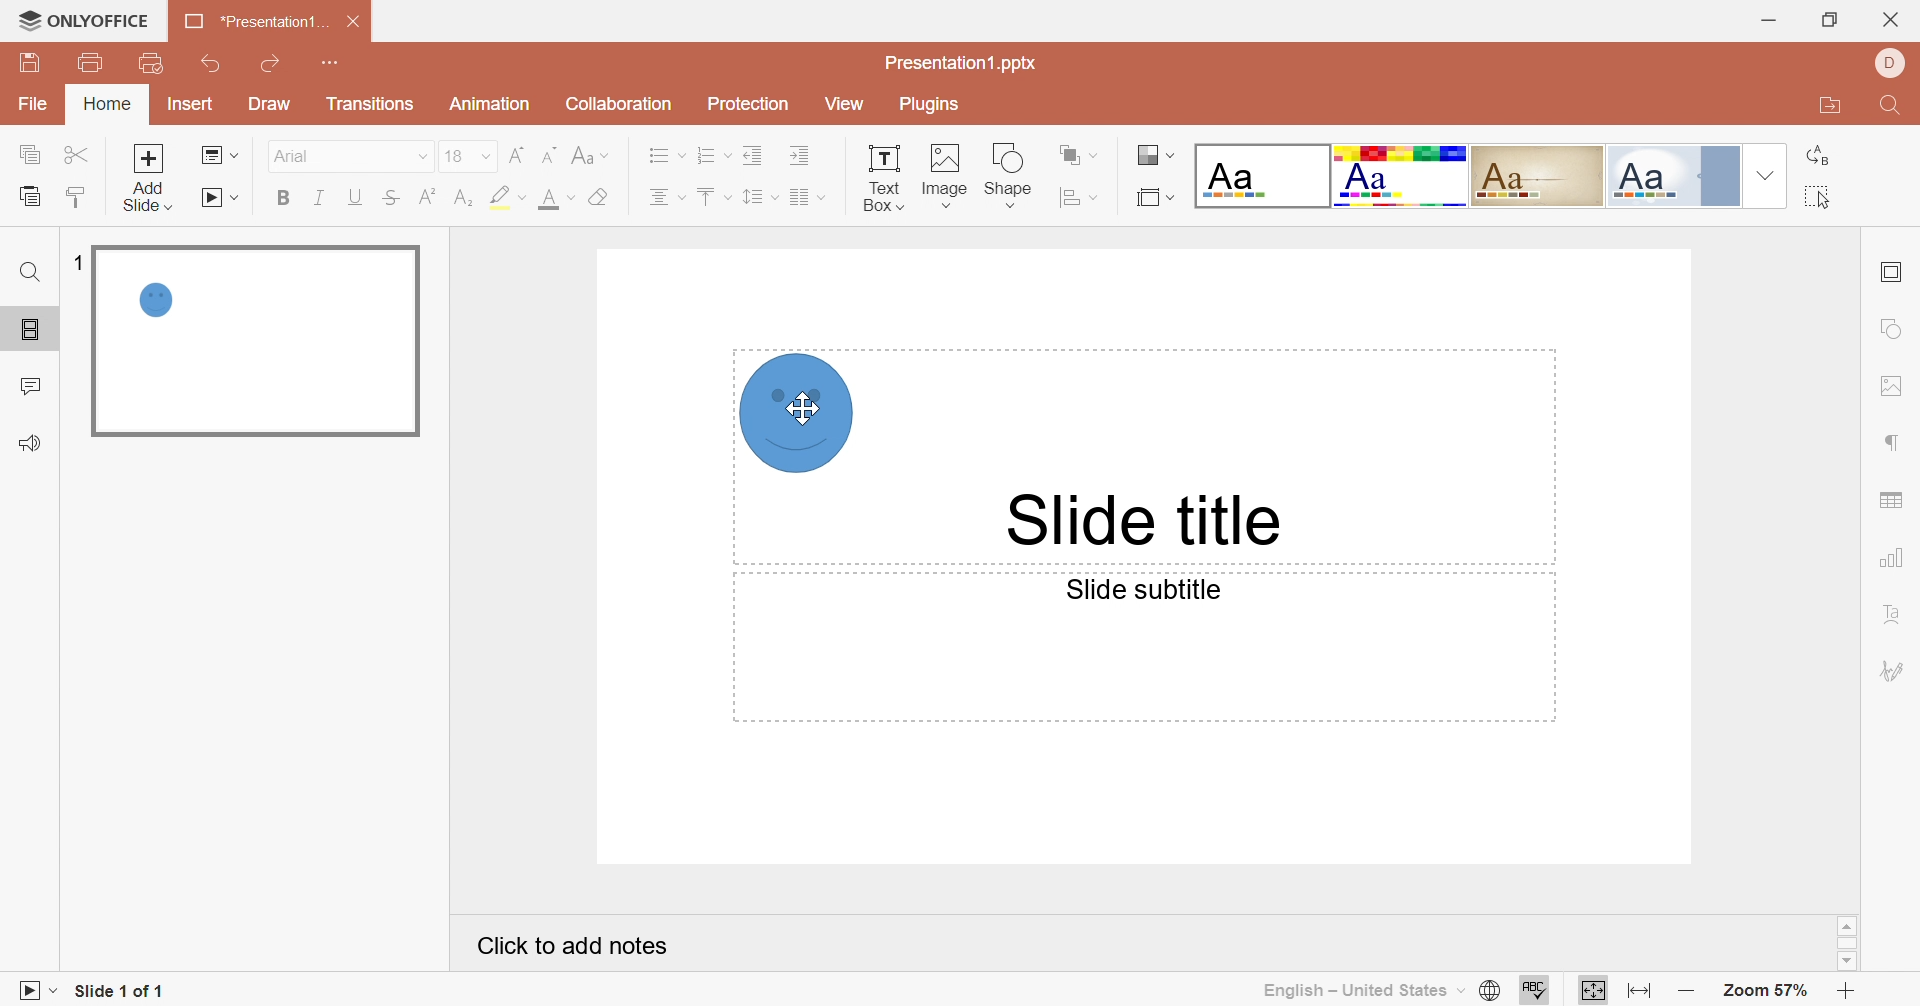  I want to click on Cut, so click(80, 154).